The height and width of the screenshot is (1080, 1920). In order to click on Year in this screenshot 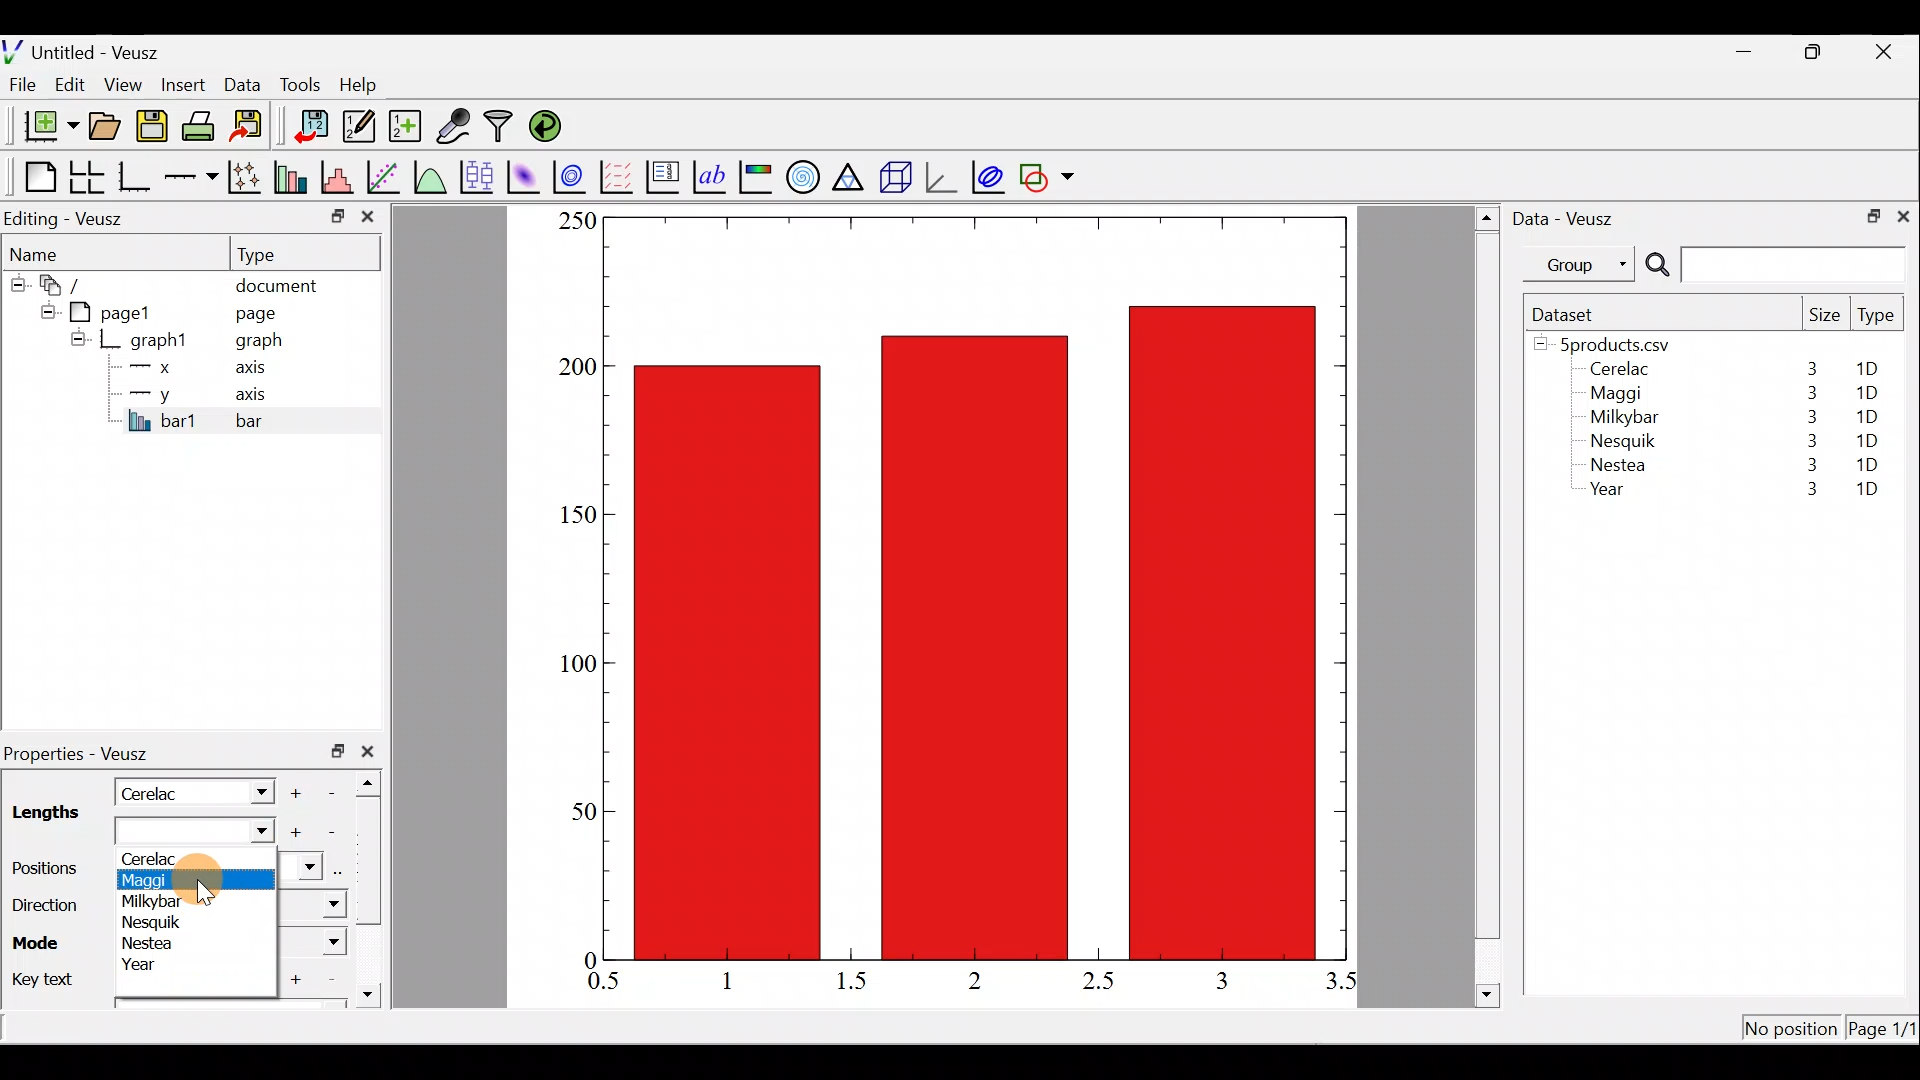, I will do `click(1612, 494)`.